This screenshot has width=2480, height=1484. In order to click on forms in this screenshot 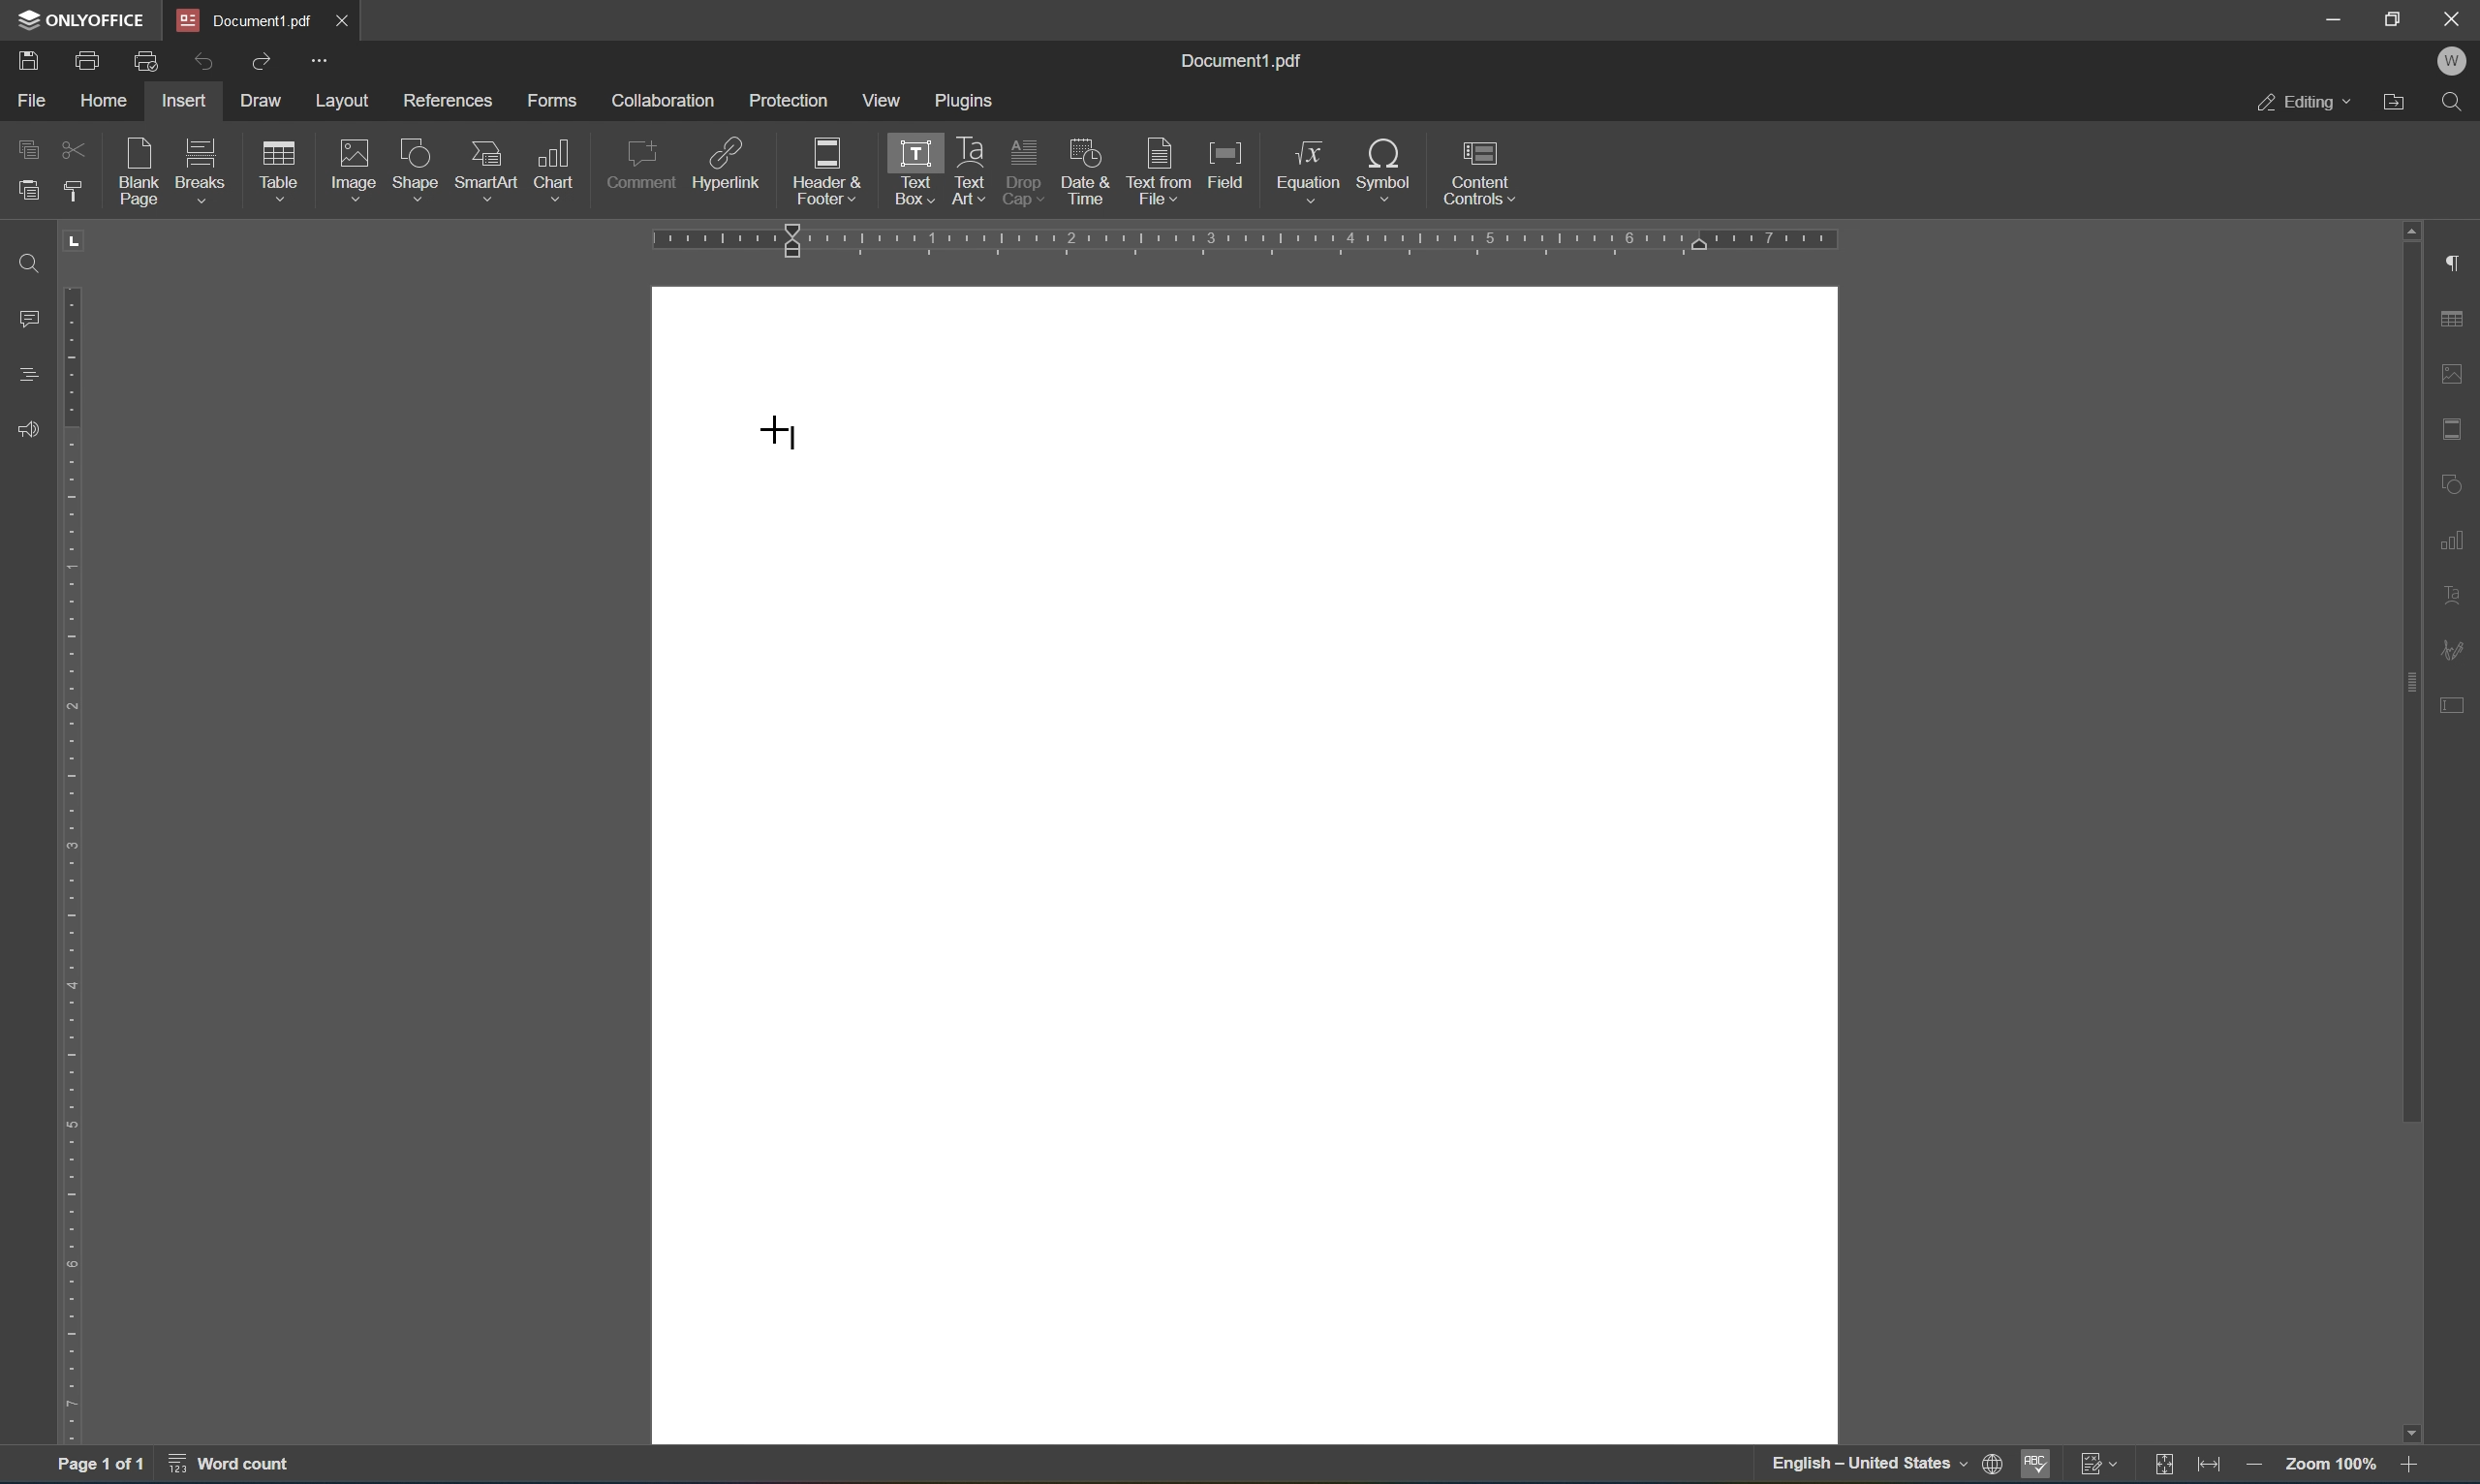, I will do `click(552, 101)`.